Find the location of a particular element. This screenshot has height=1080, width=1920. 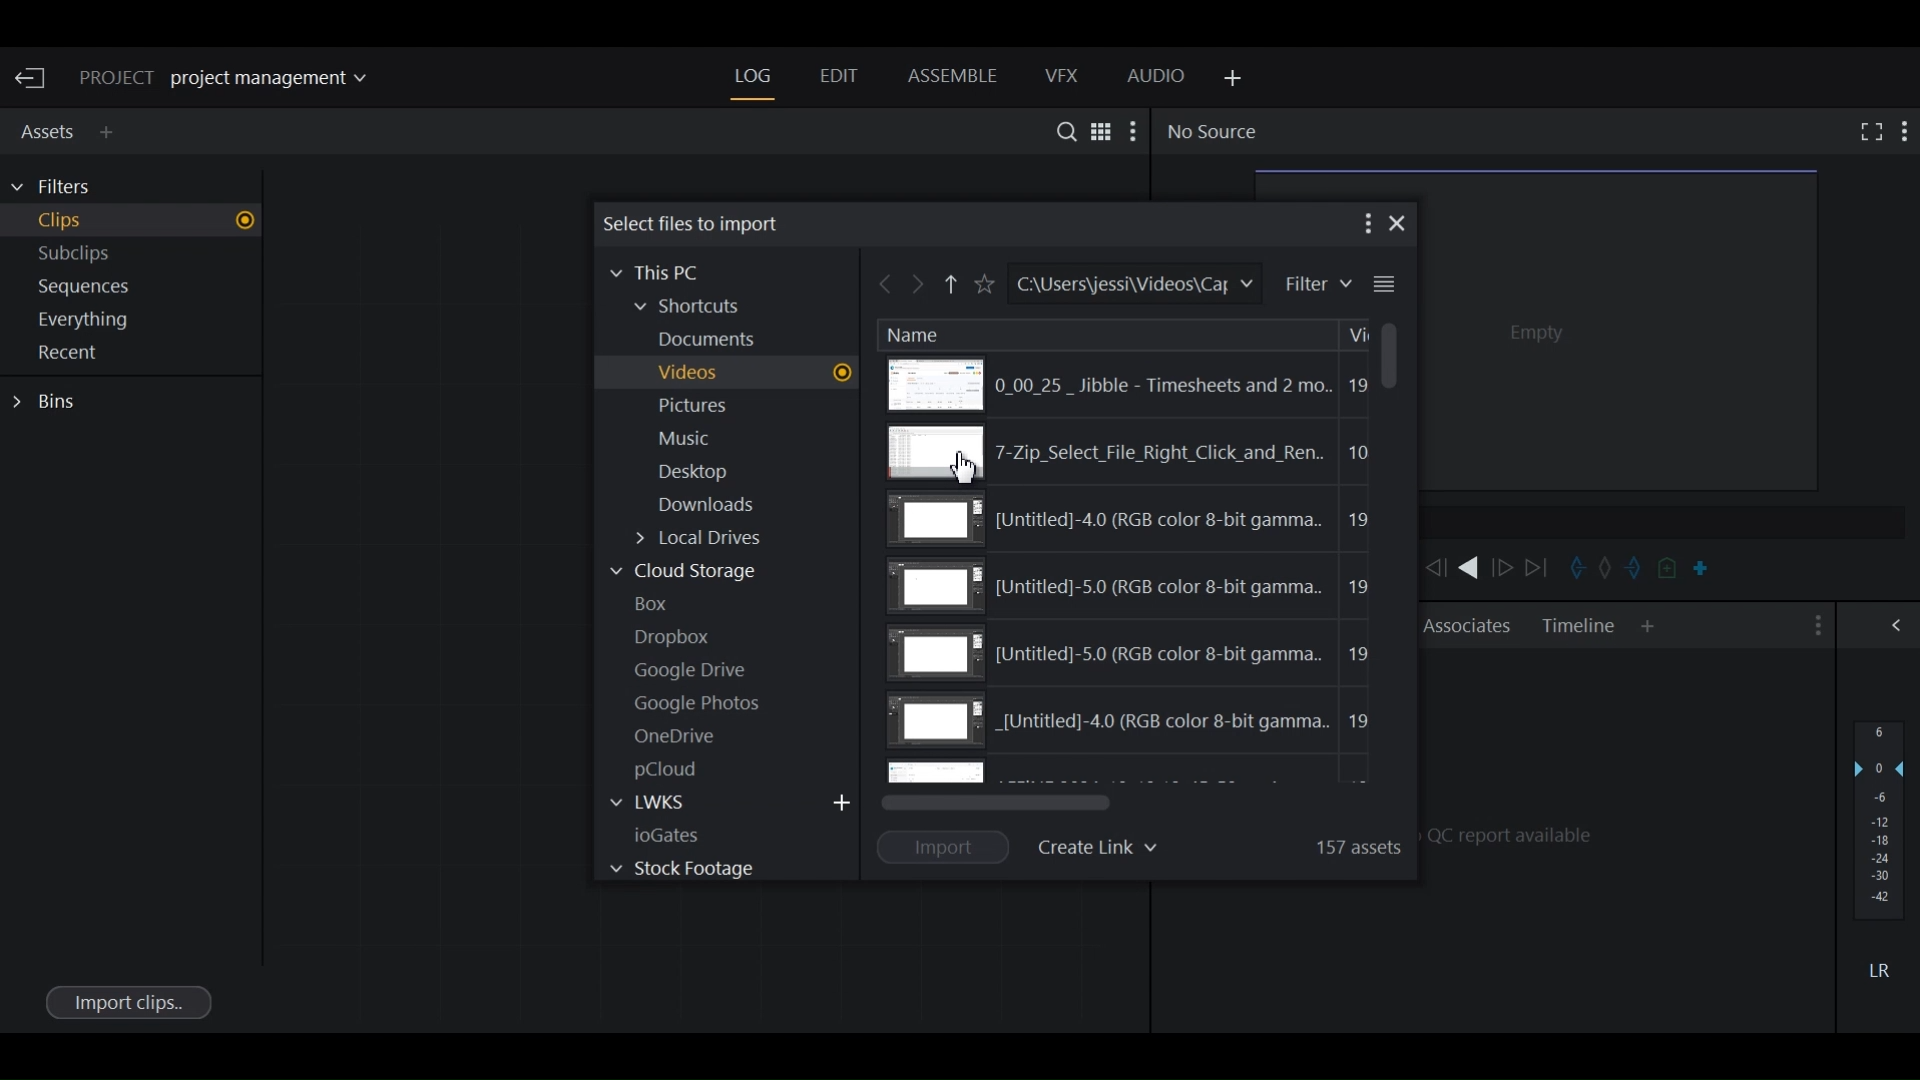

Nudge one frame backward is located at coordinates (1435, 568).